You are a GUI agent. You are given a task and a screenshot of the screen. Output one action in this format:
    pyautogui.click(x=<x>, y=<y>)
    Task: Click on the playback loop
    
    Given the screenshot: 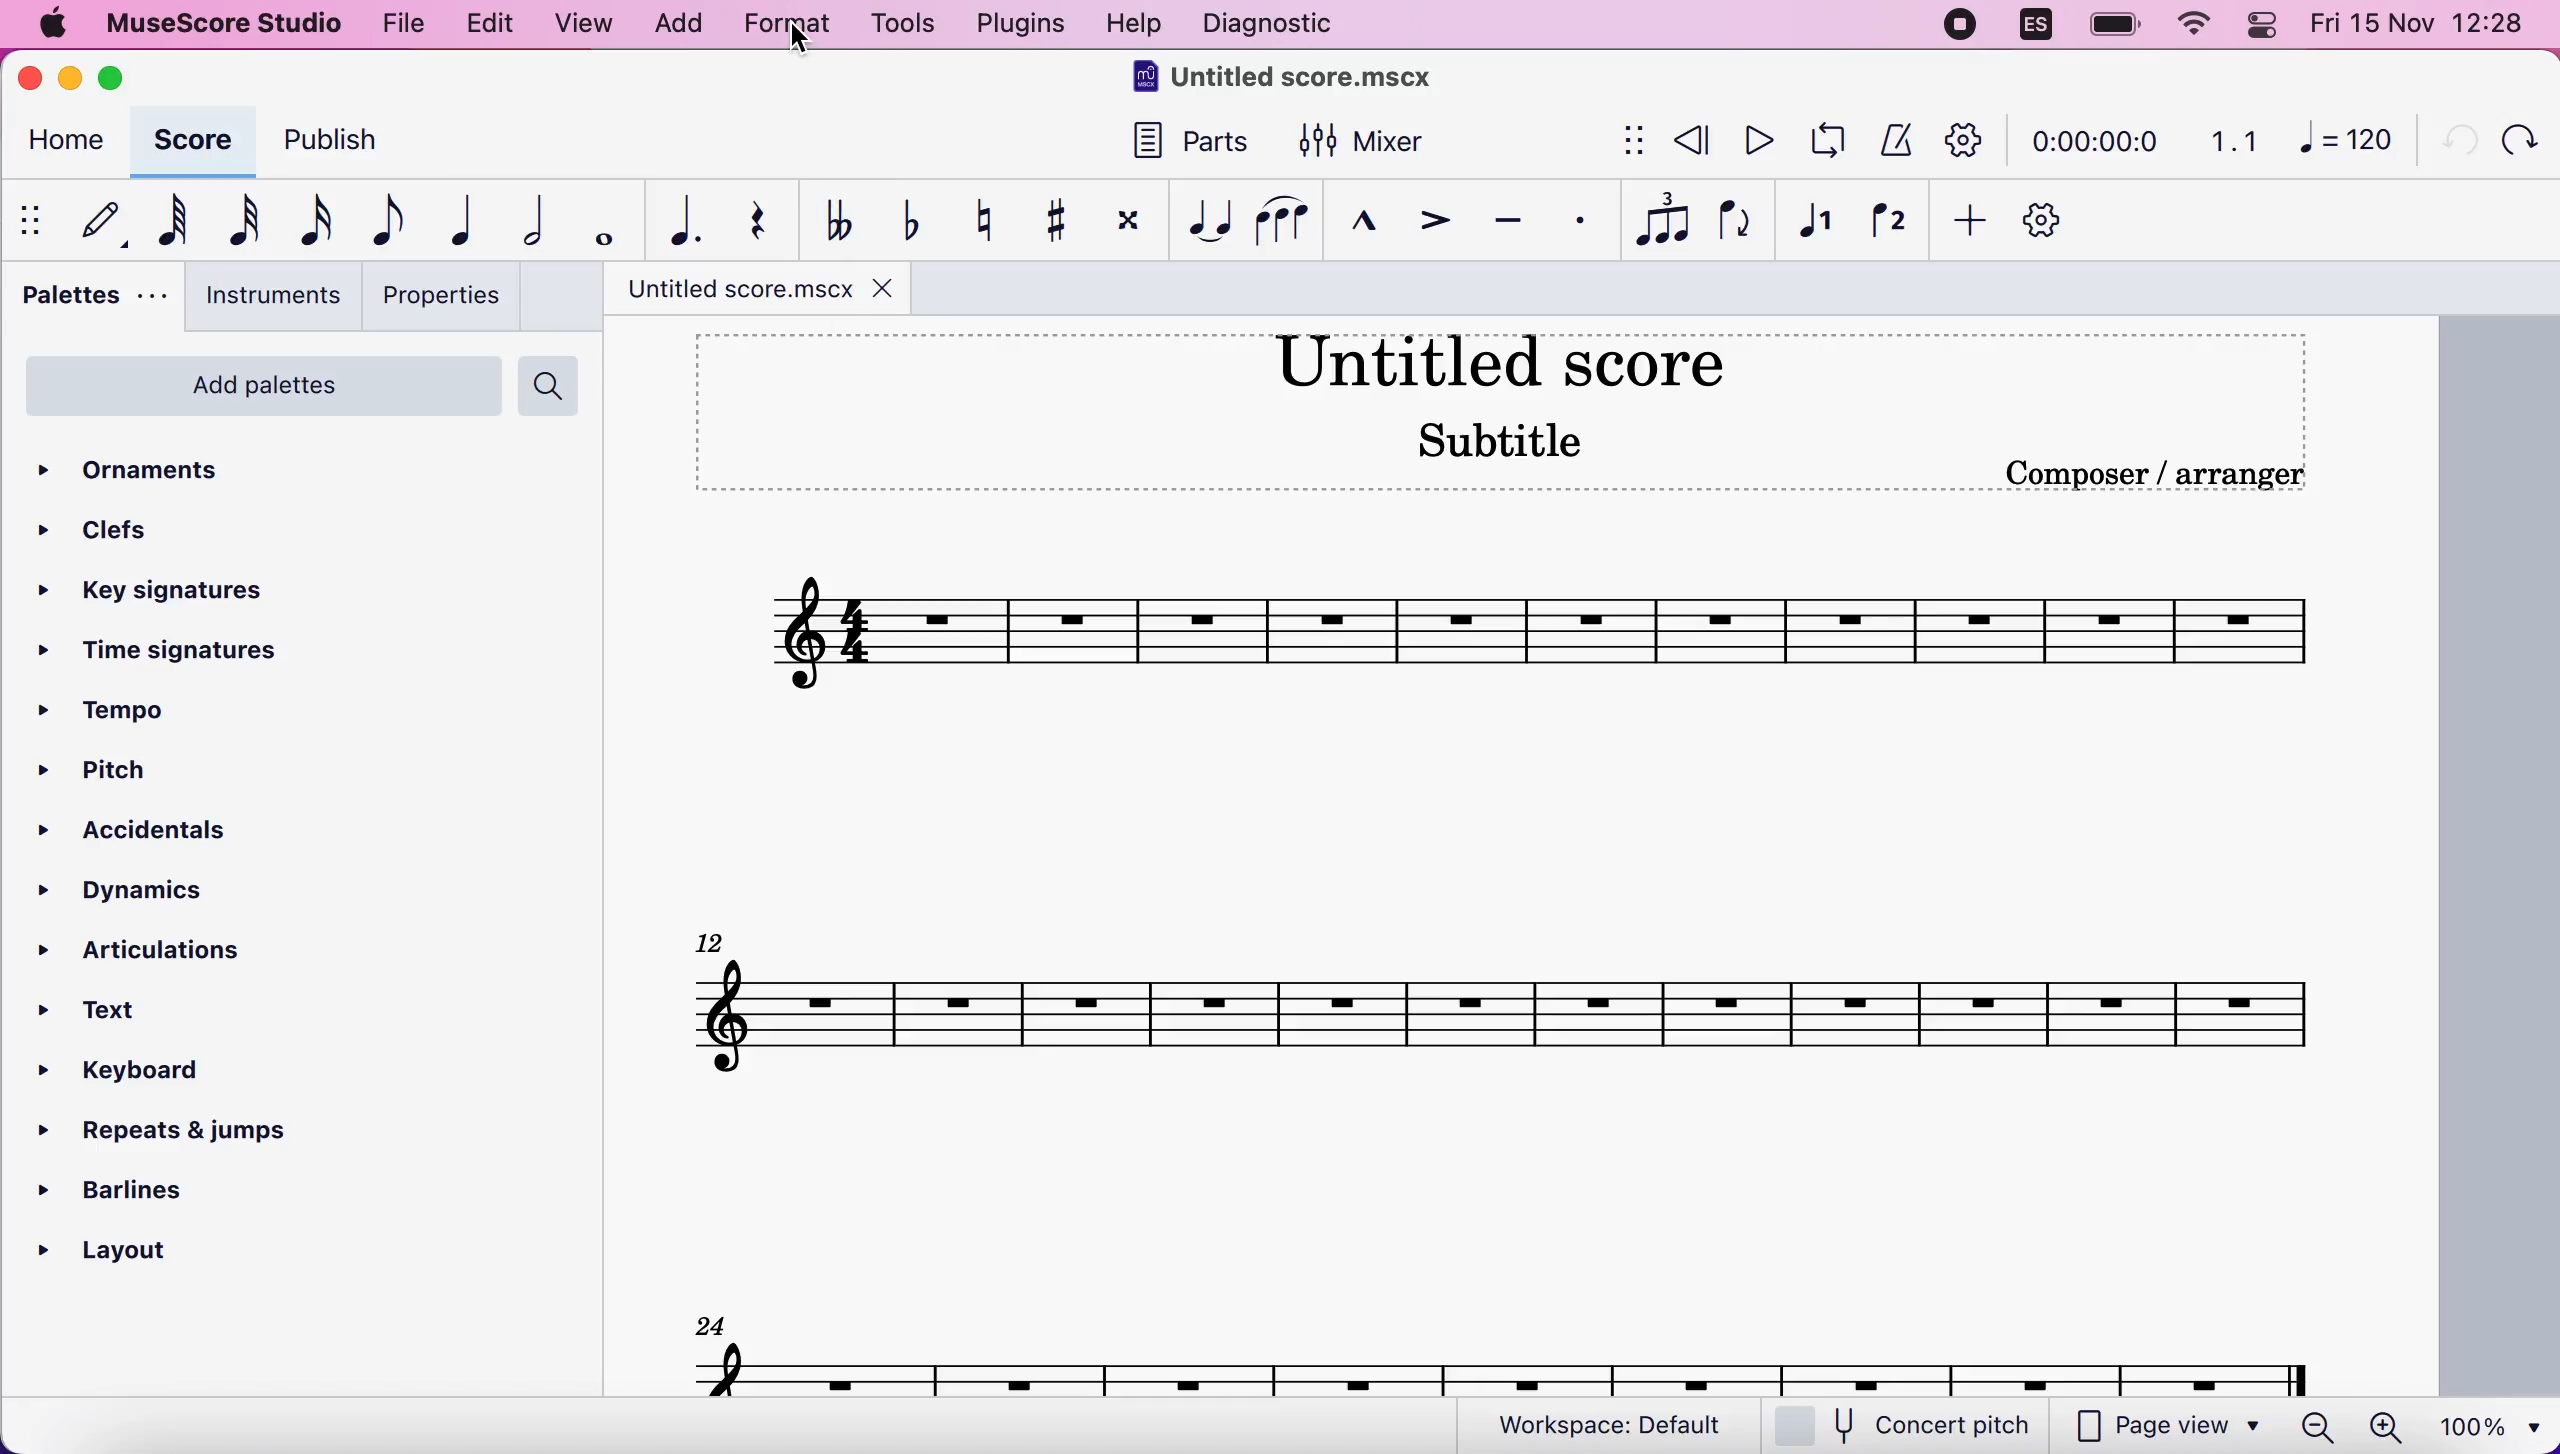 What is the action you would take?
    pyautogui.click(x=1822, y=141)
    